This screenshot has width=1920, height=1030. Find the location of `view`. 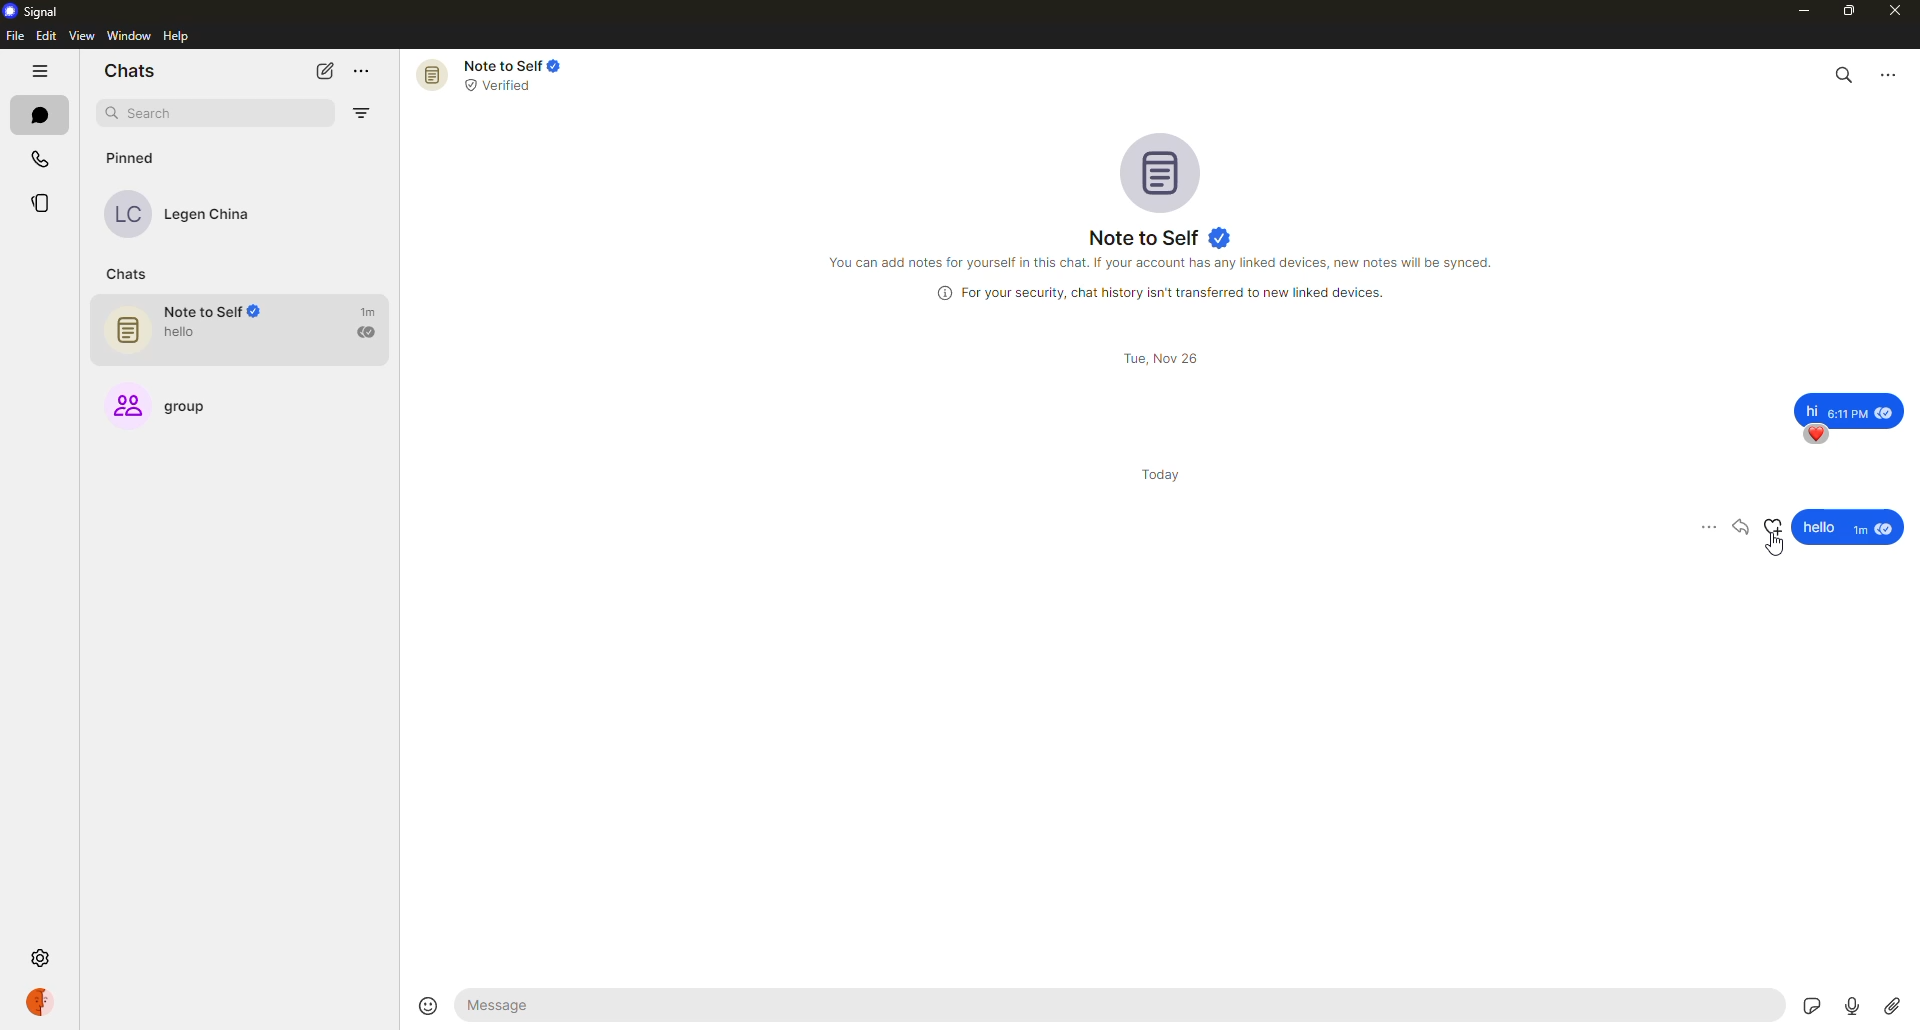

view is located at coordinates (81, 36).